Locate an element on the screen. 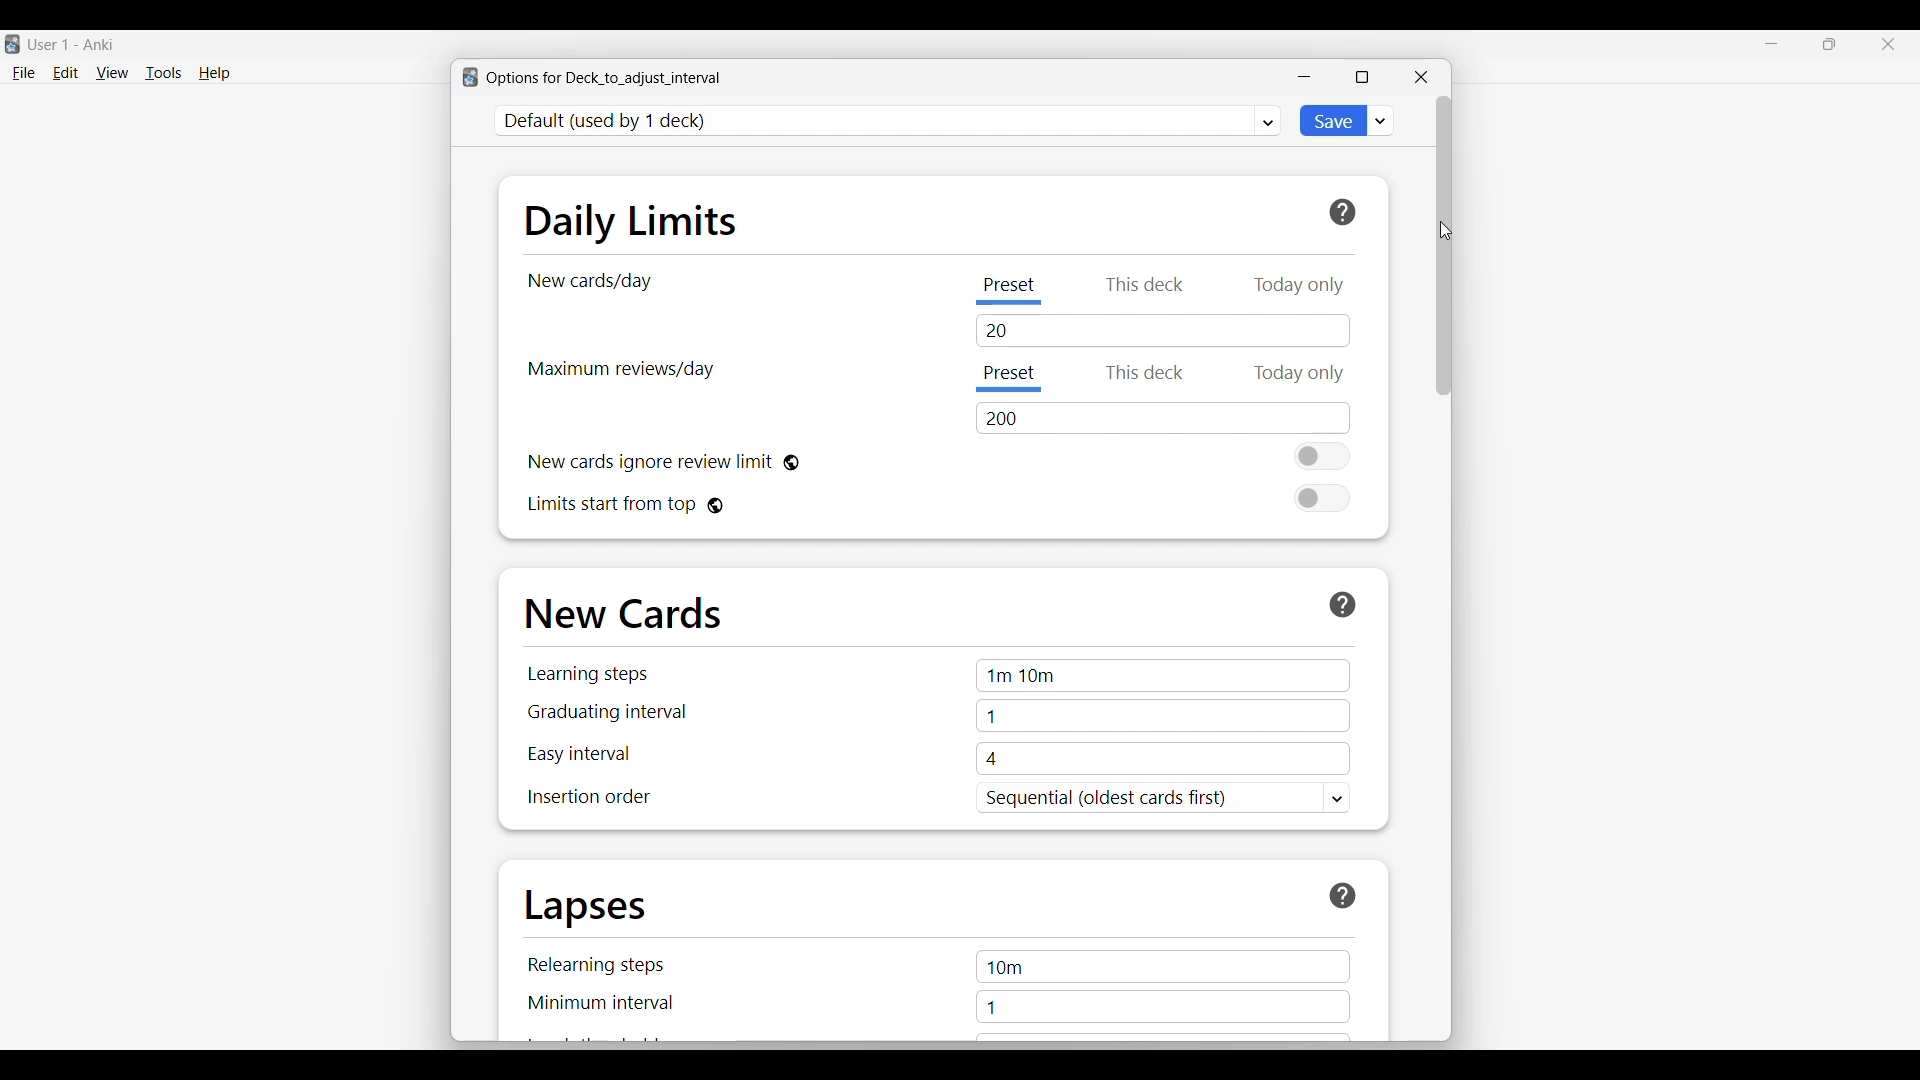  New Cards is located at coordinates (623, 613).